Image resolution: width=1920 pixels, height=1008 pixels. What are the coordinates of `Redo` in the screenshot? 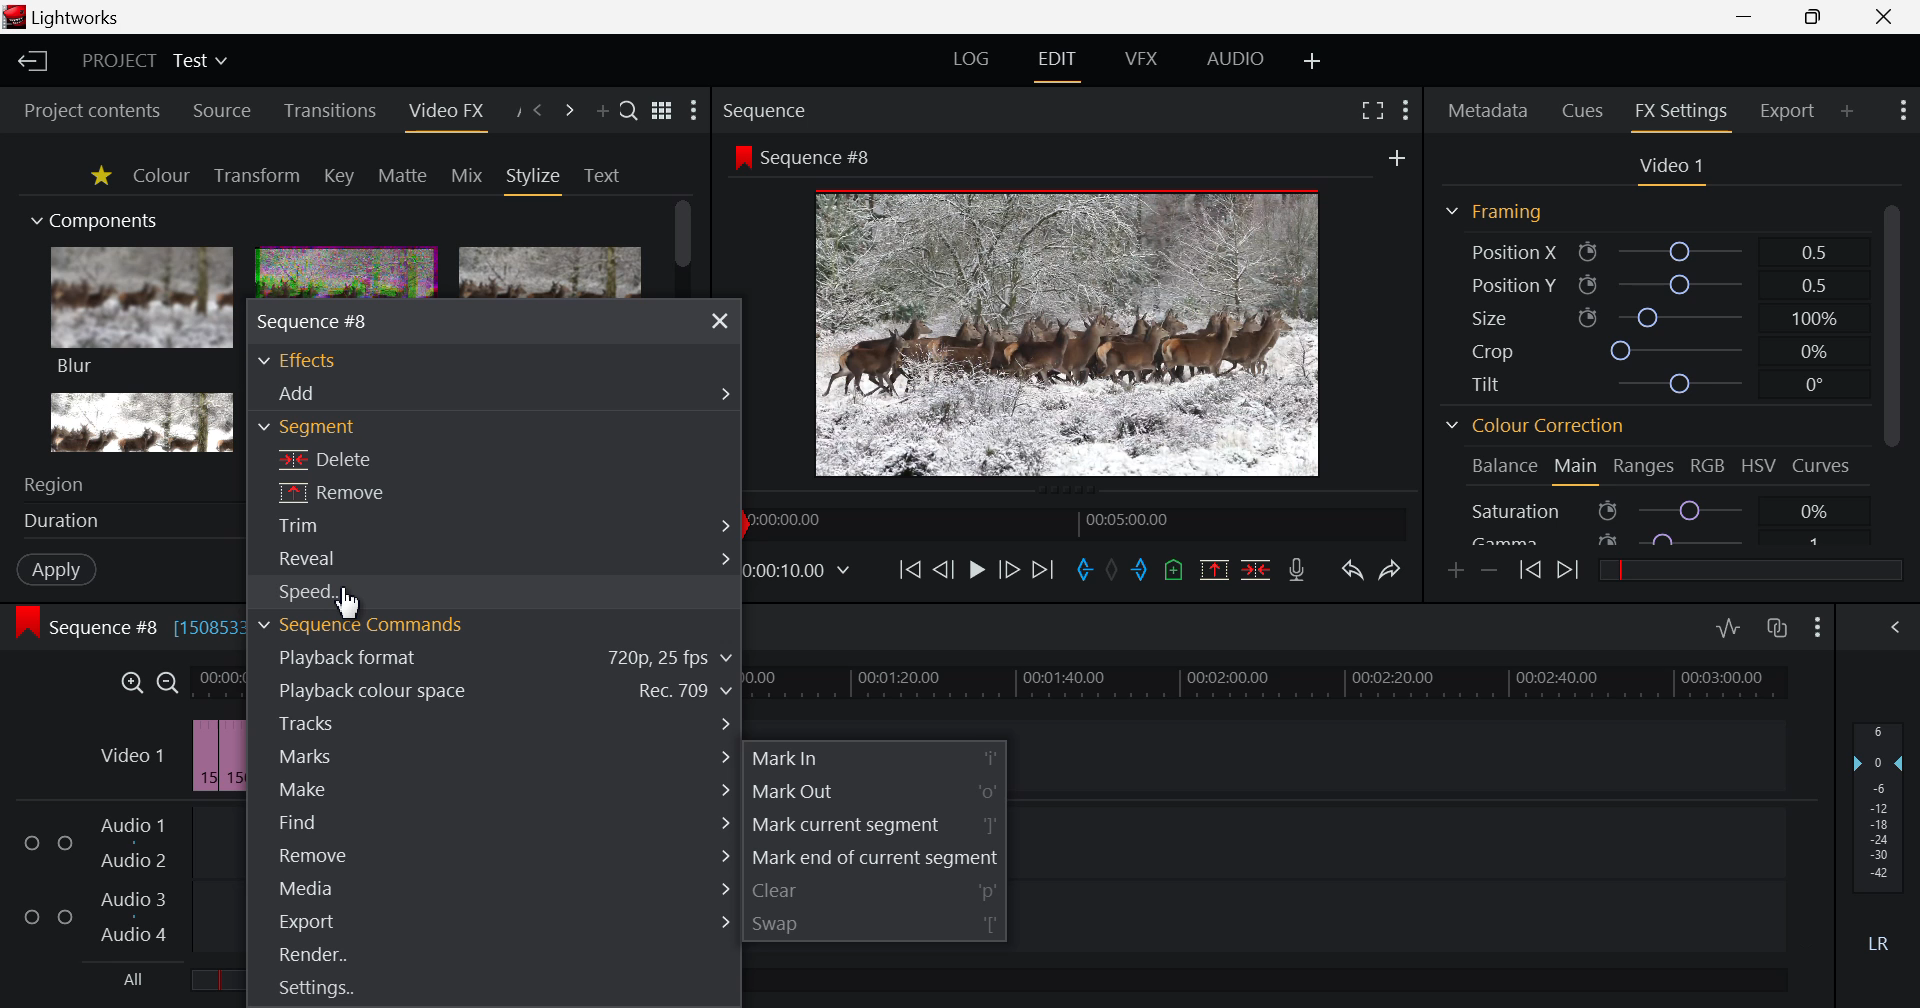 It's located at (1388, 572).